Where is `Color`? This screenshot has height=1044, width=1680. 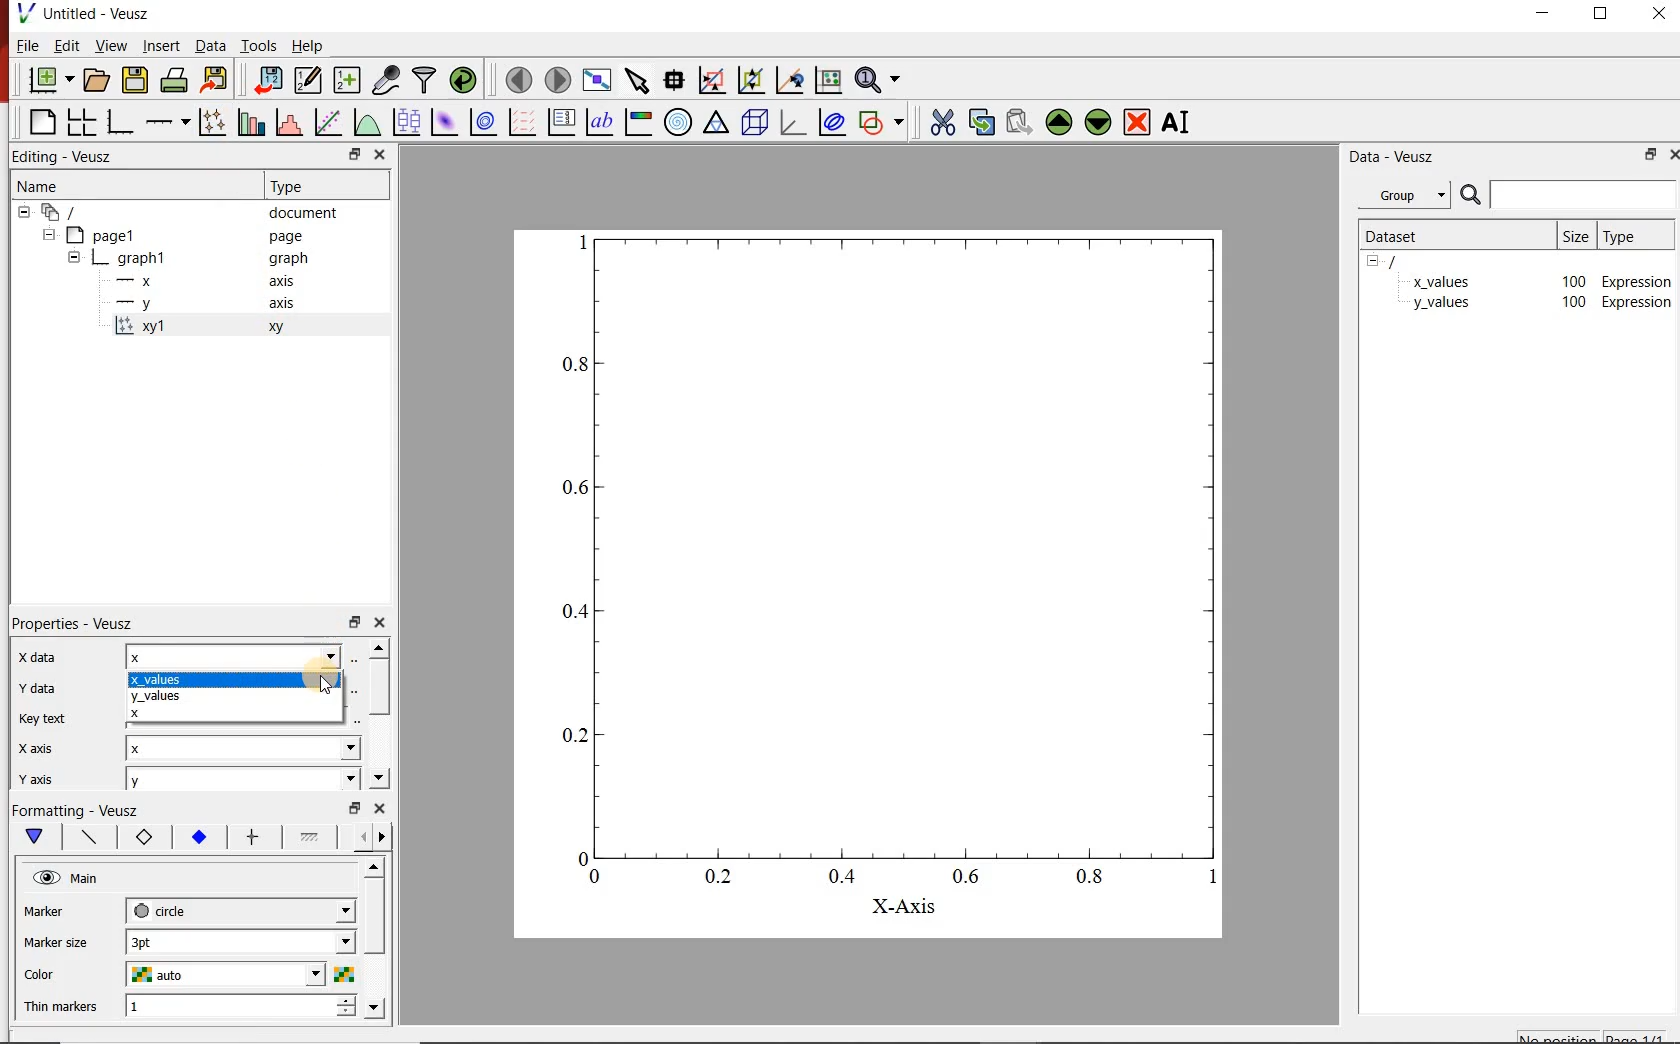
Color is located at coordinates (44, 976).